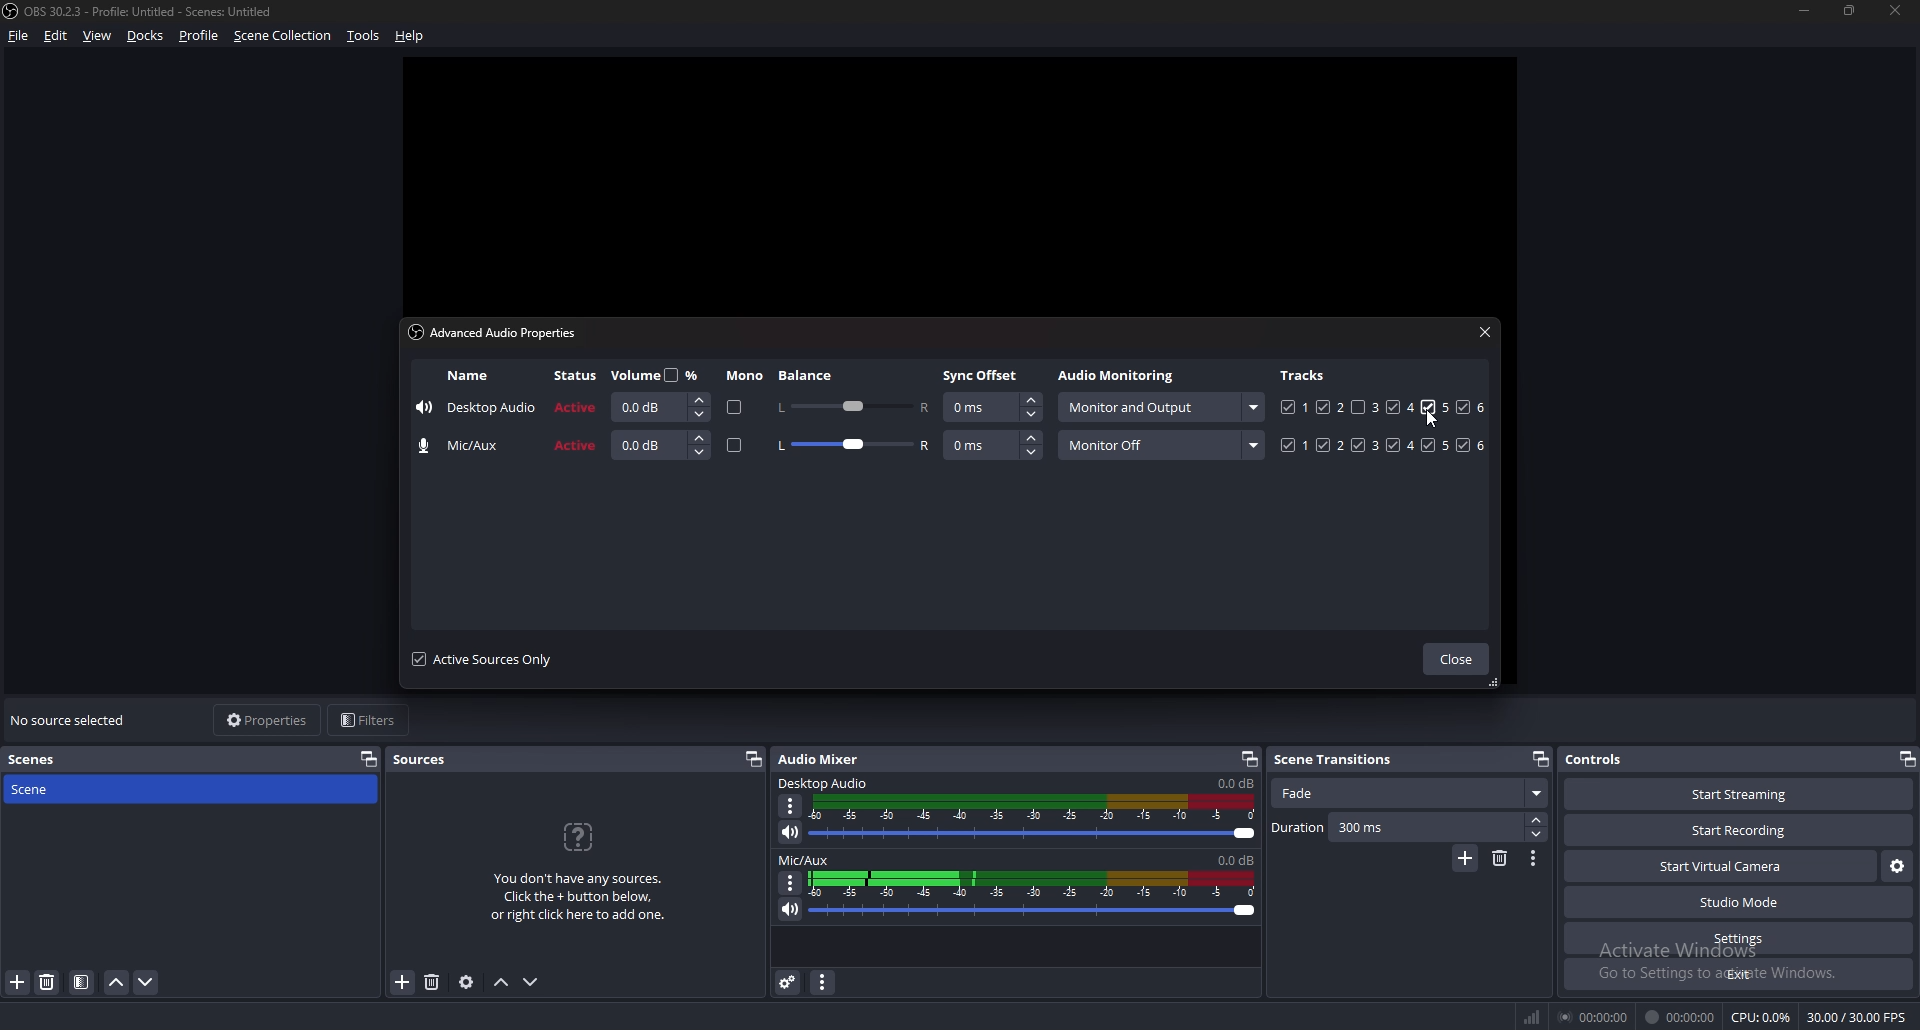 The image size is (1920, 1030). What do you see at coordinates (745, 376) in the screenshot?
I see `mono` at bounding box center [745, 376].